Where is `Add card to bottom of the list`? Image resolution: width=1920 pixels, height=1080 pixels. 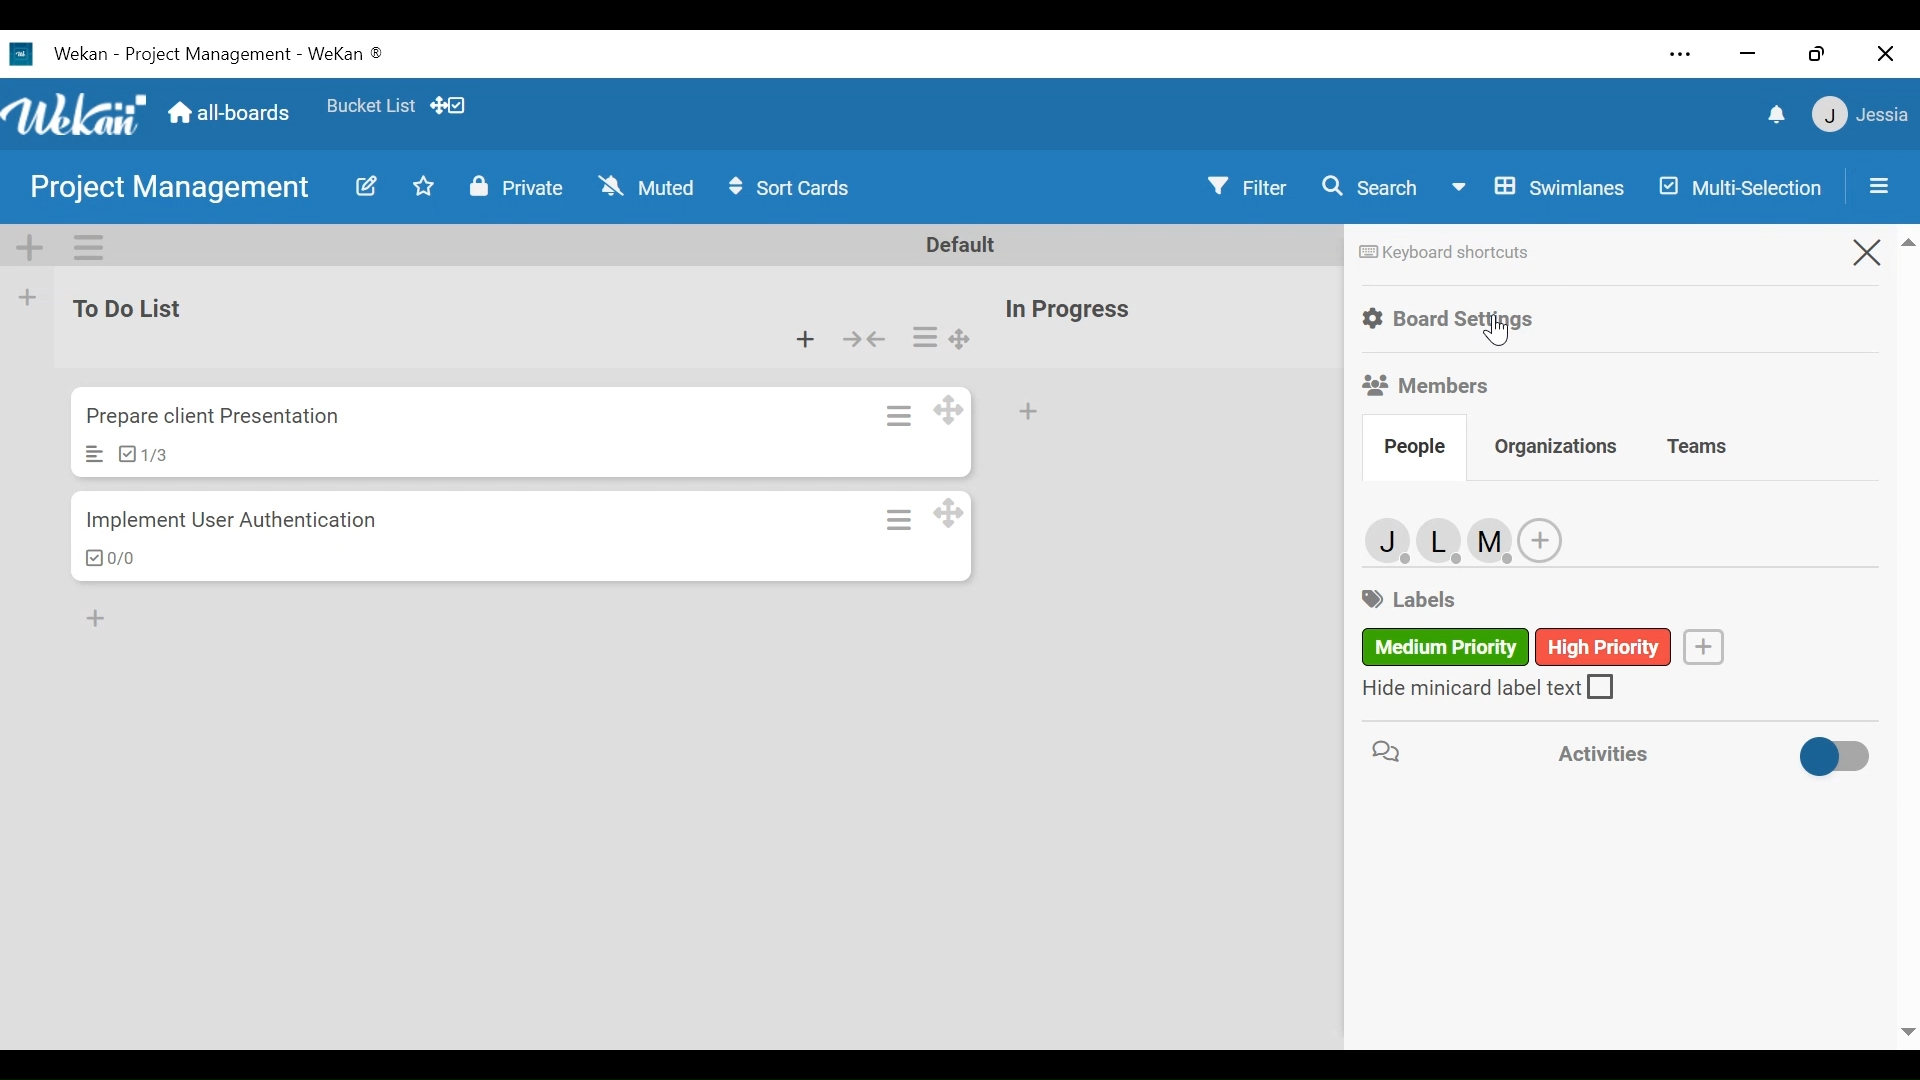
Add card to bottom of the list is located at coordinates (1027, 415).